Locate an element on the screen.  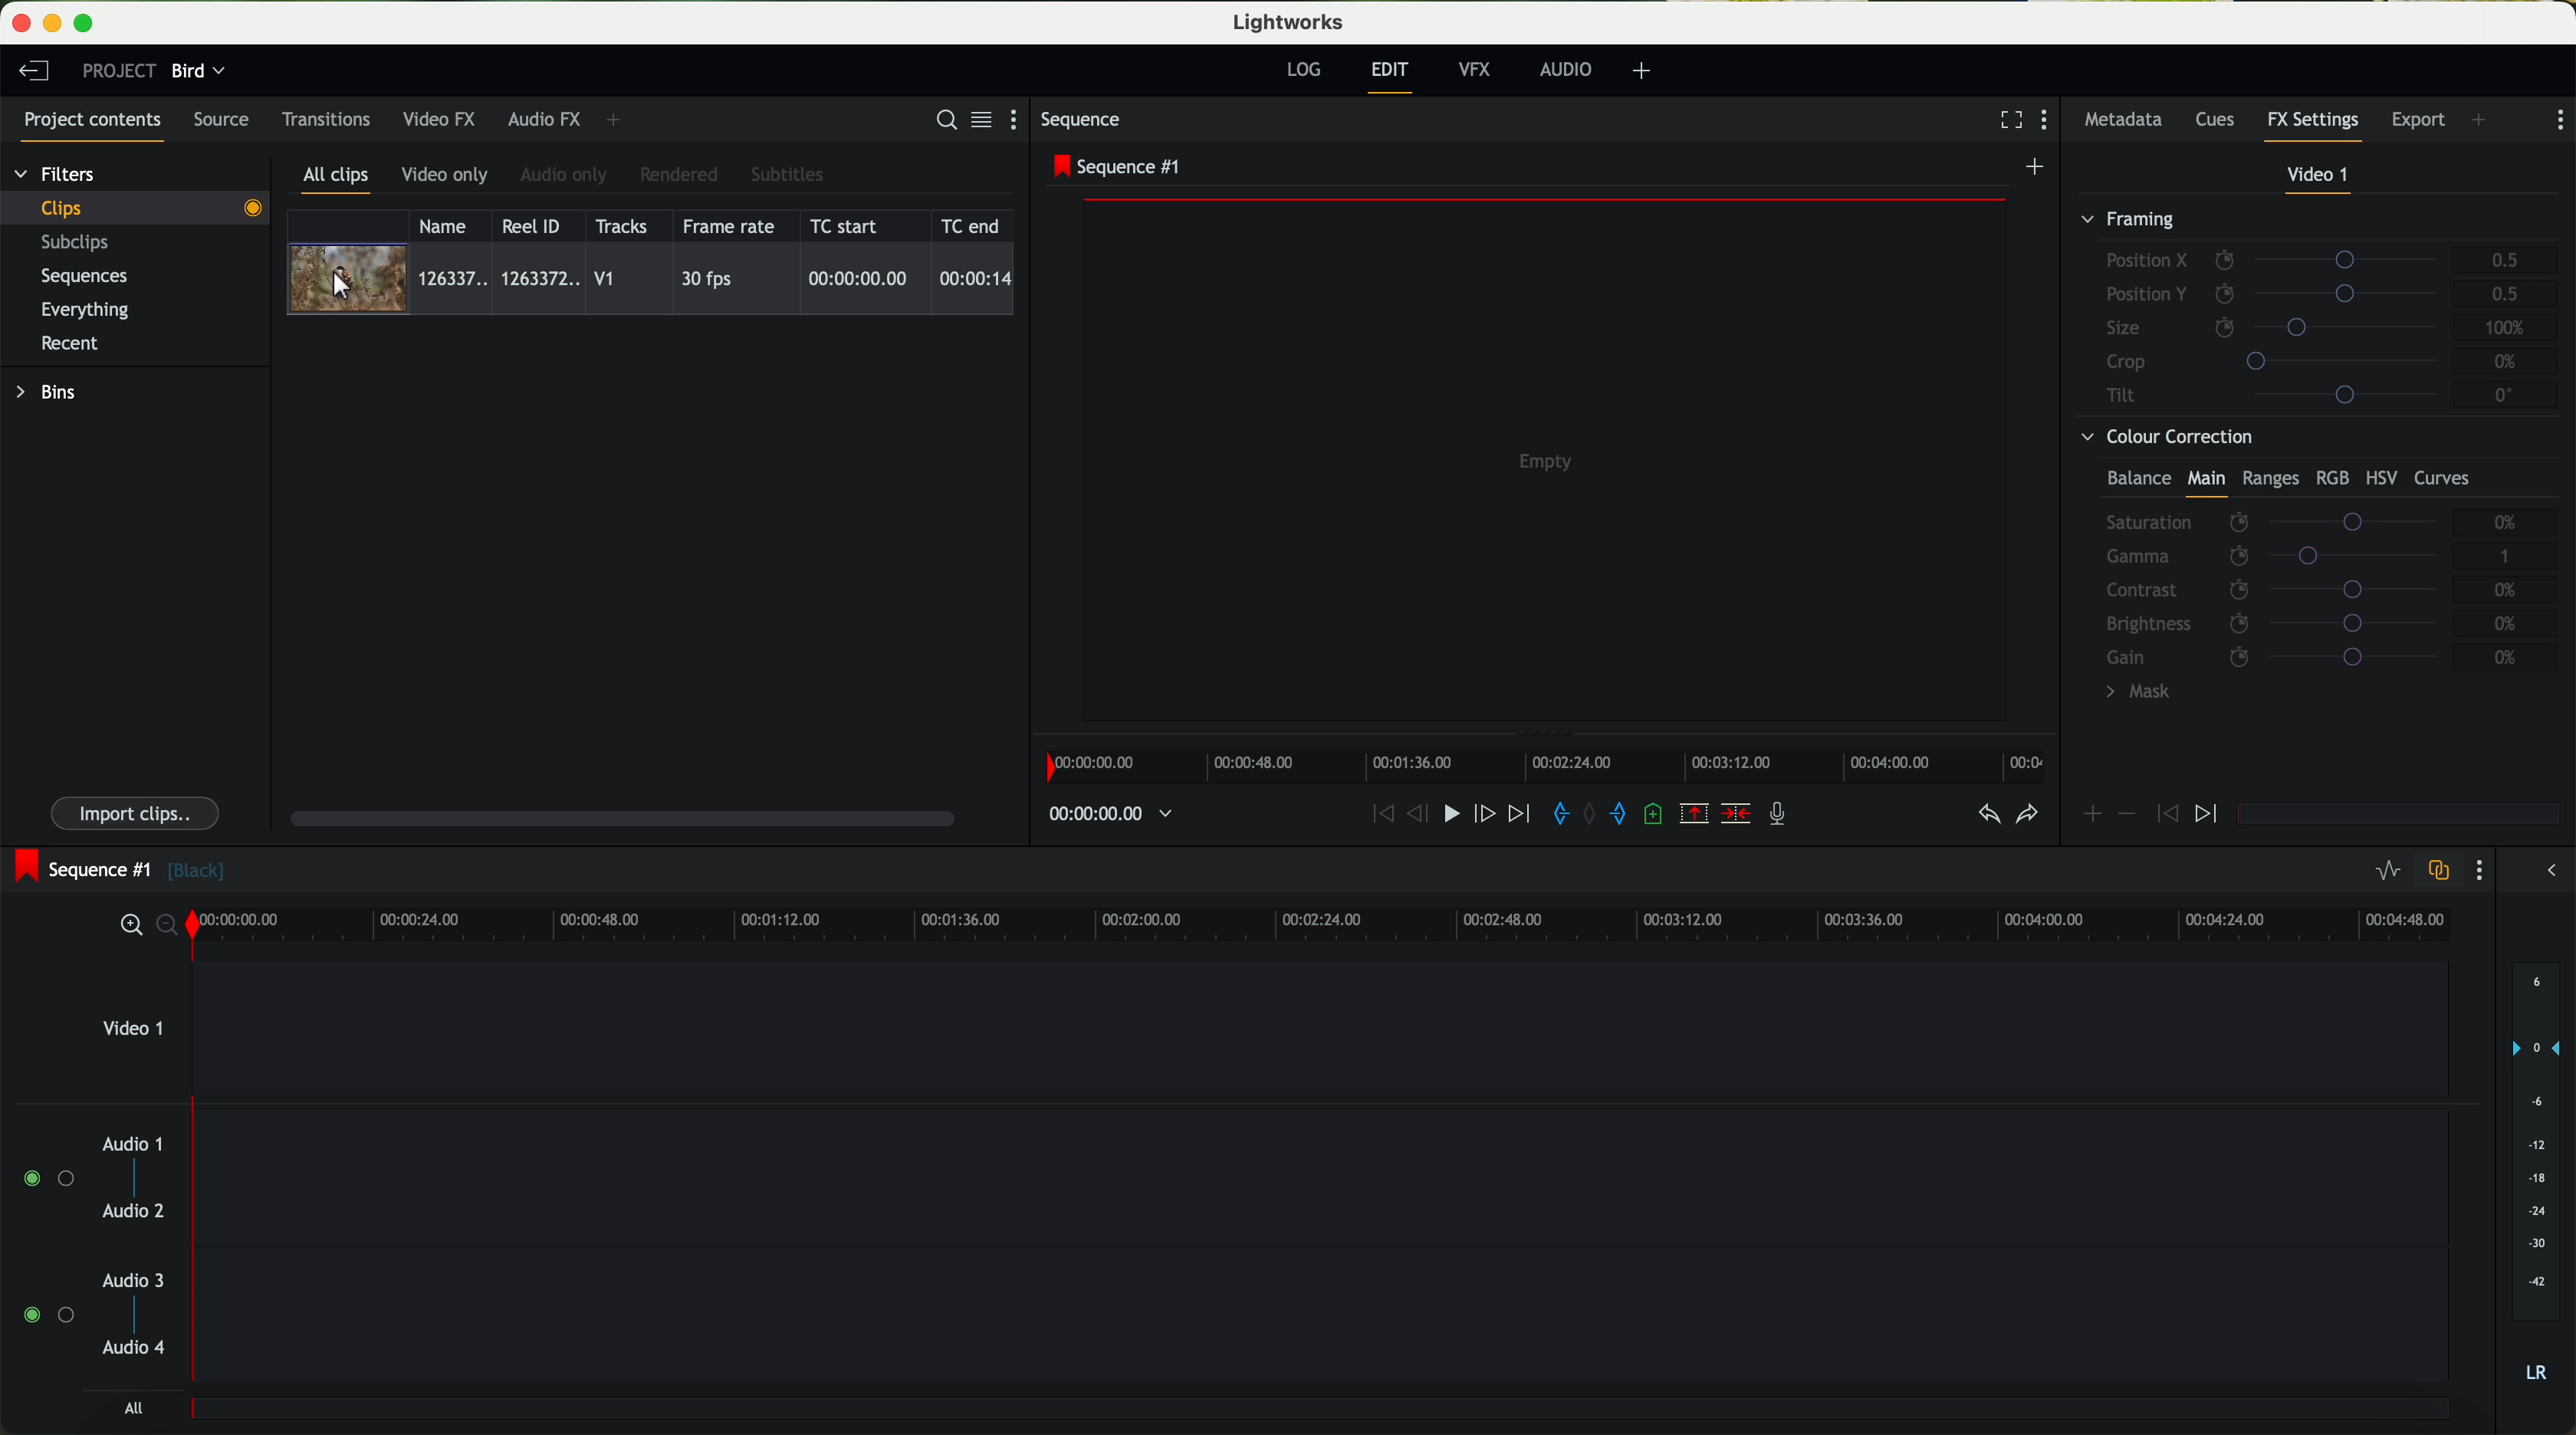
edit is located at coordinates (1393, 75).